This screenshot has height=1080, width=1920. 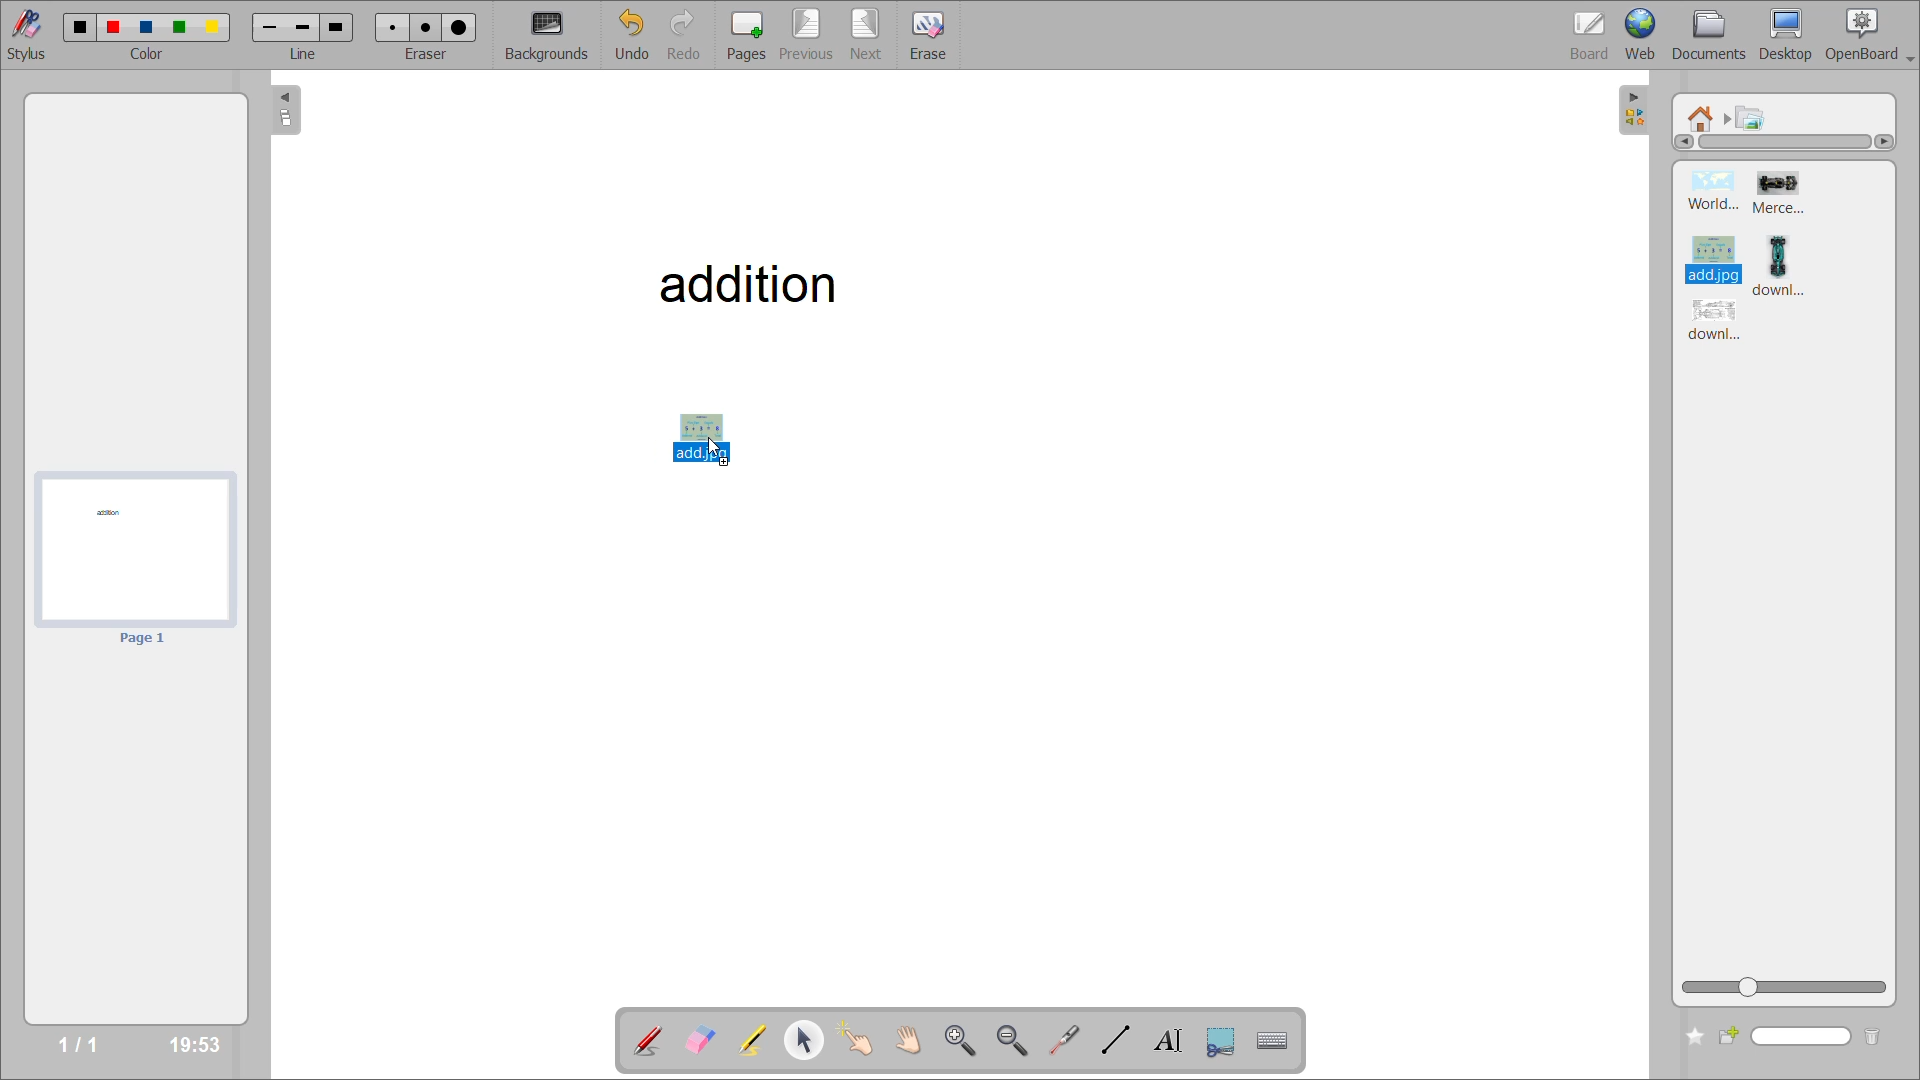 What do you see at coordinates (928, 37) in the screenshot?
I see `erase` at bounding box center [928, 37].